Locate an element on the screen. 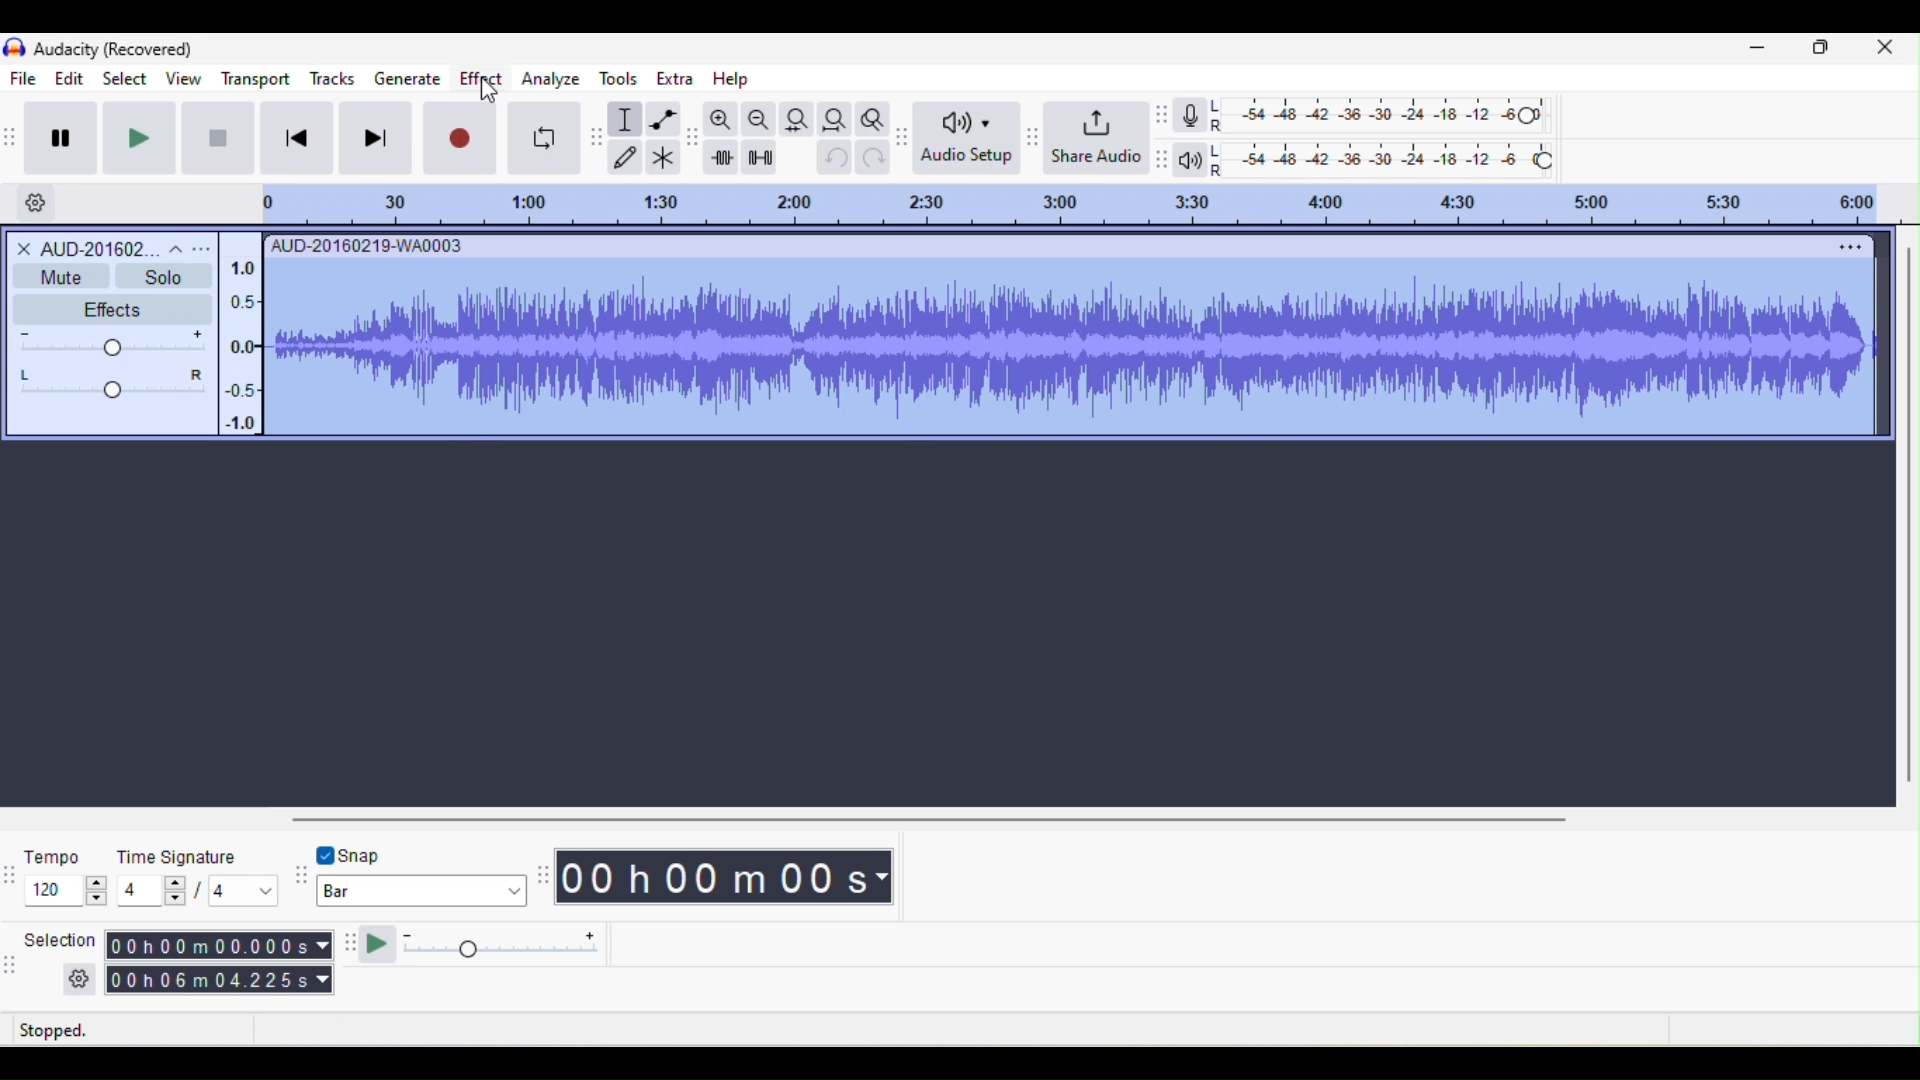  playback level is located at coordinates (1383, 157).